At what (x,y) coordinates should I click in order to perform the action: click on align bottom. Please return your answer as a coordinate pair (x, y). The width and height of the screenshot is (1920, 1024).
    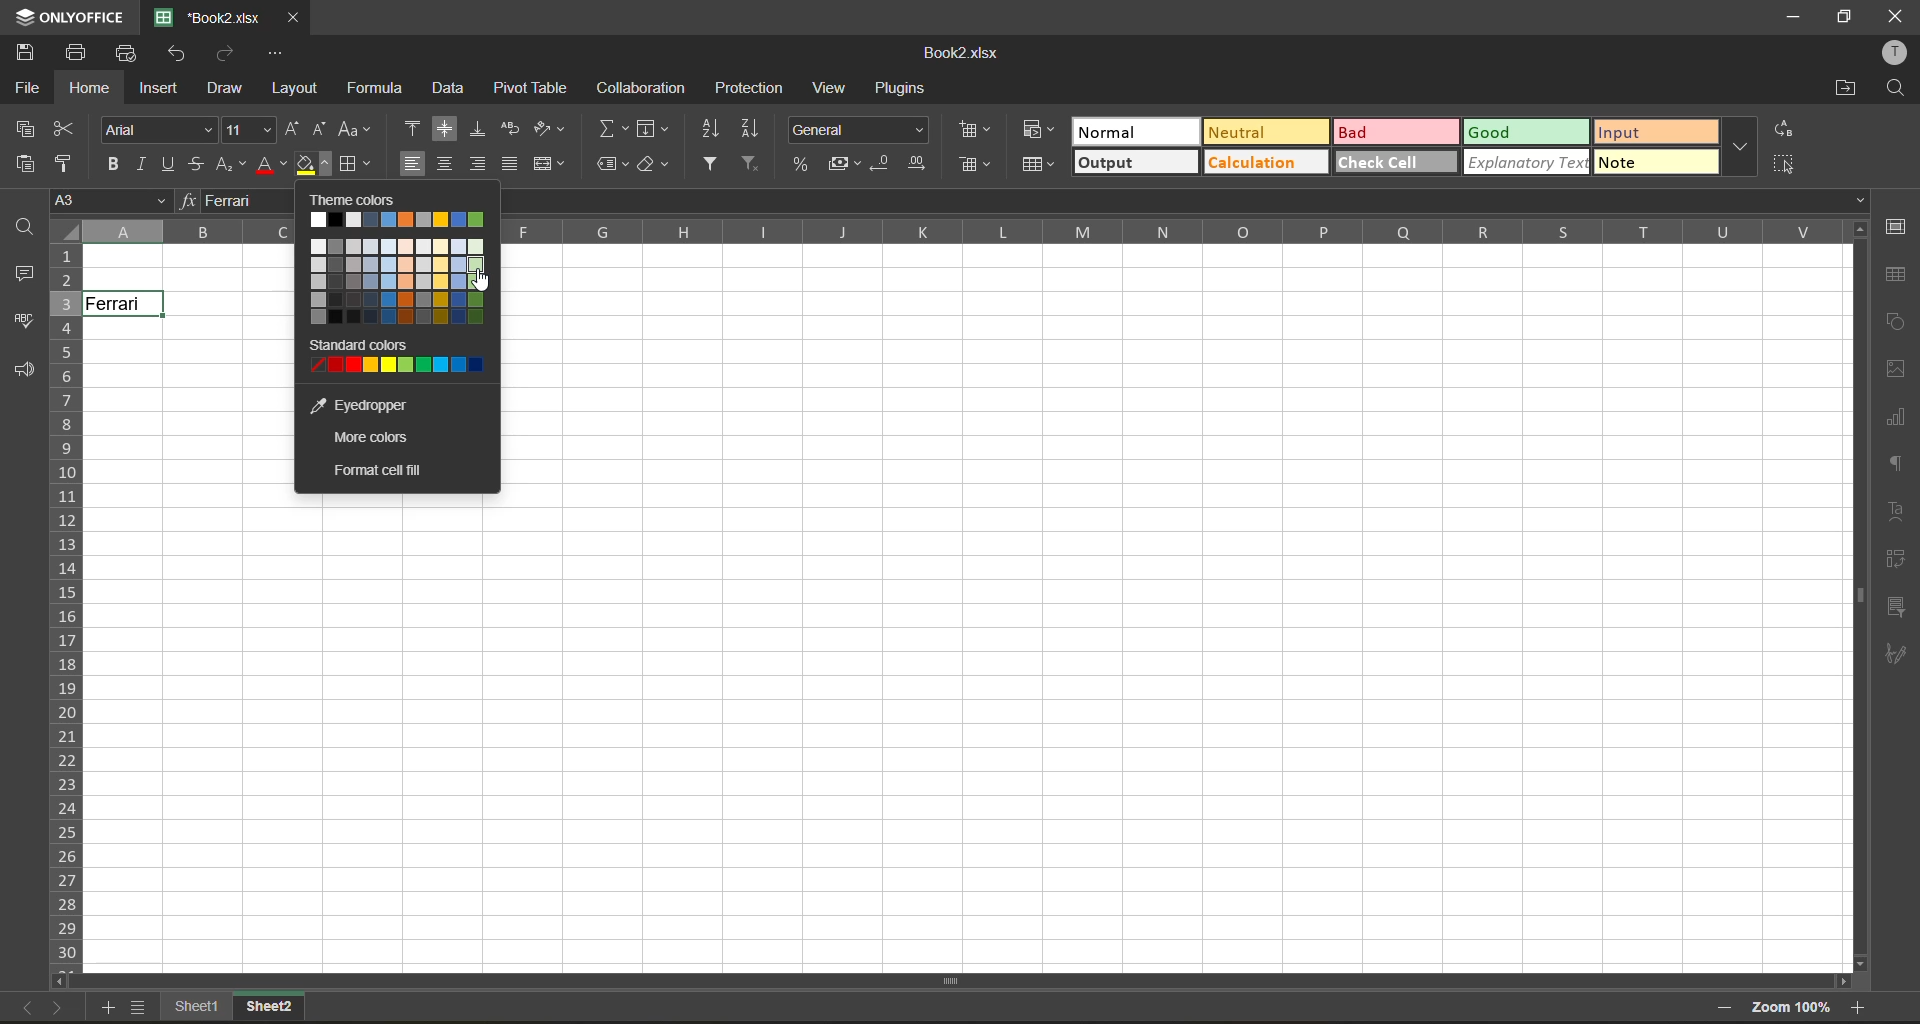
    Looking at the image, I should click on (479, 129).